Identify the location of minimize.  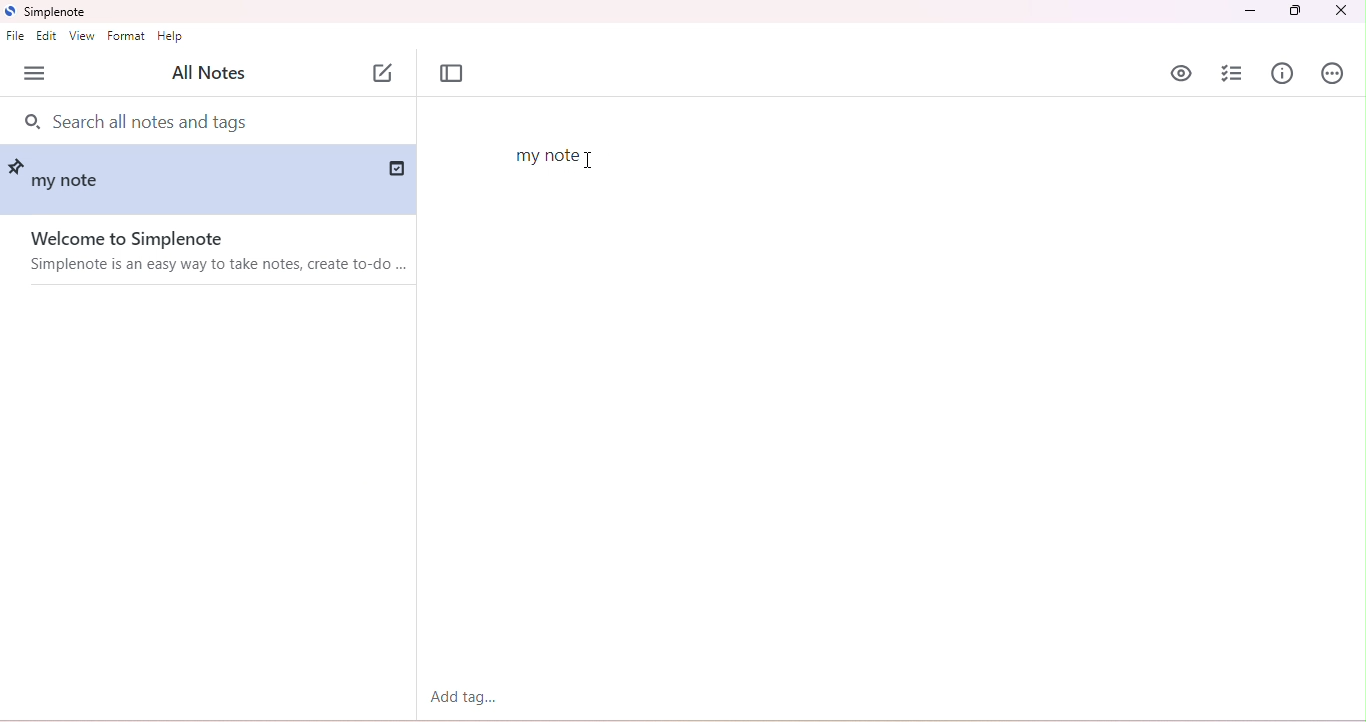
(1248, 12).